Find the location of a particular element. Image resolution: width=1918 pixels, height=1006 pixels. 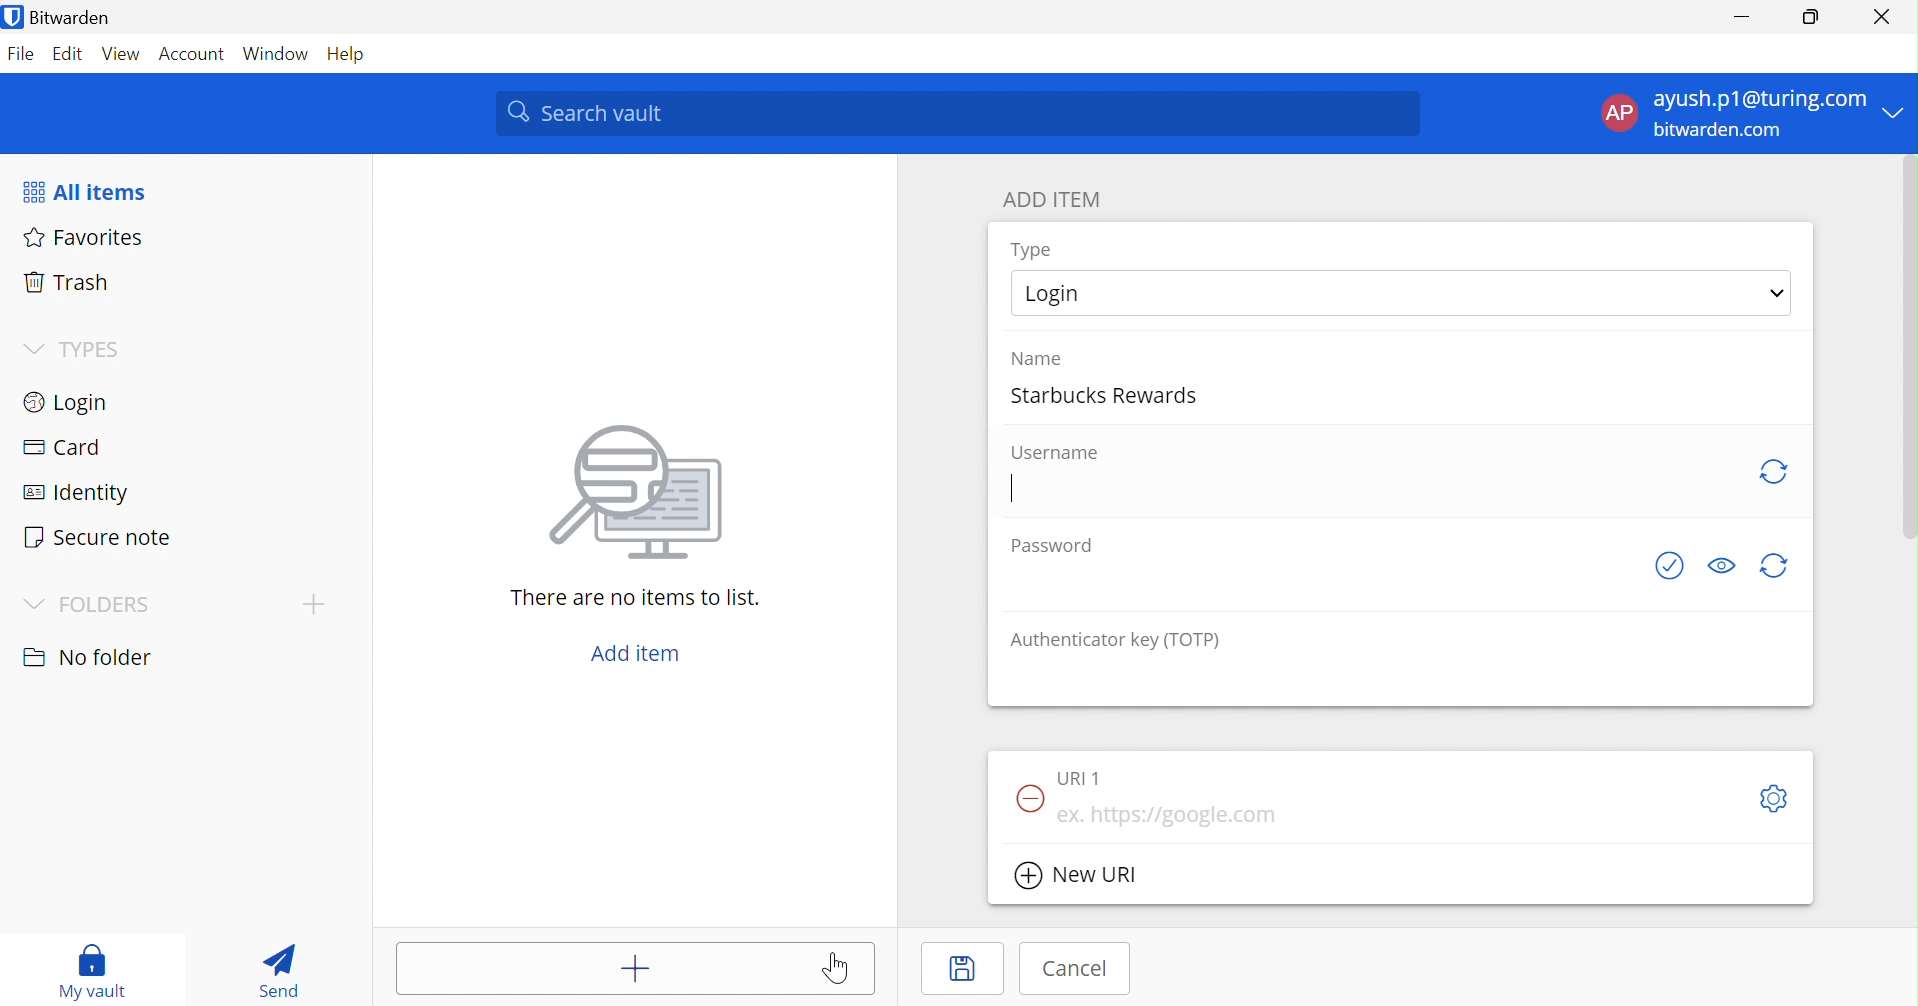

ADD ITEM is located at coordinates (1054, 201).